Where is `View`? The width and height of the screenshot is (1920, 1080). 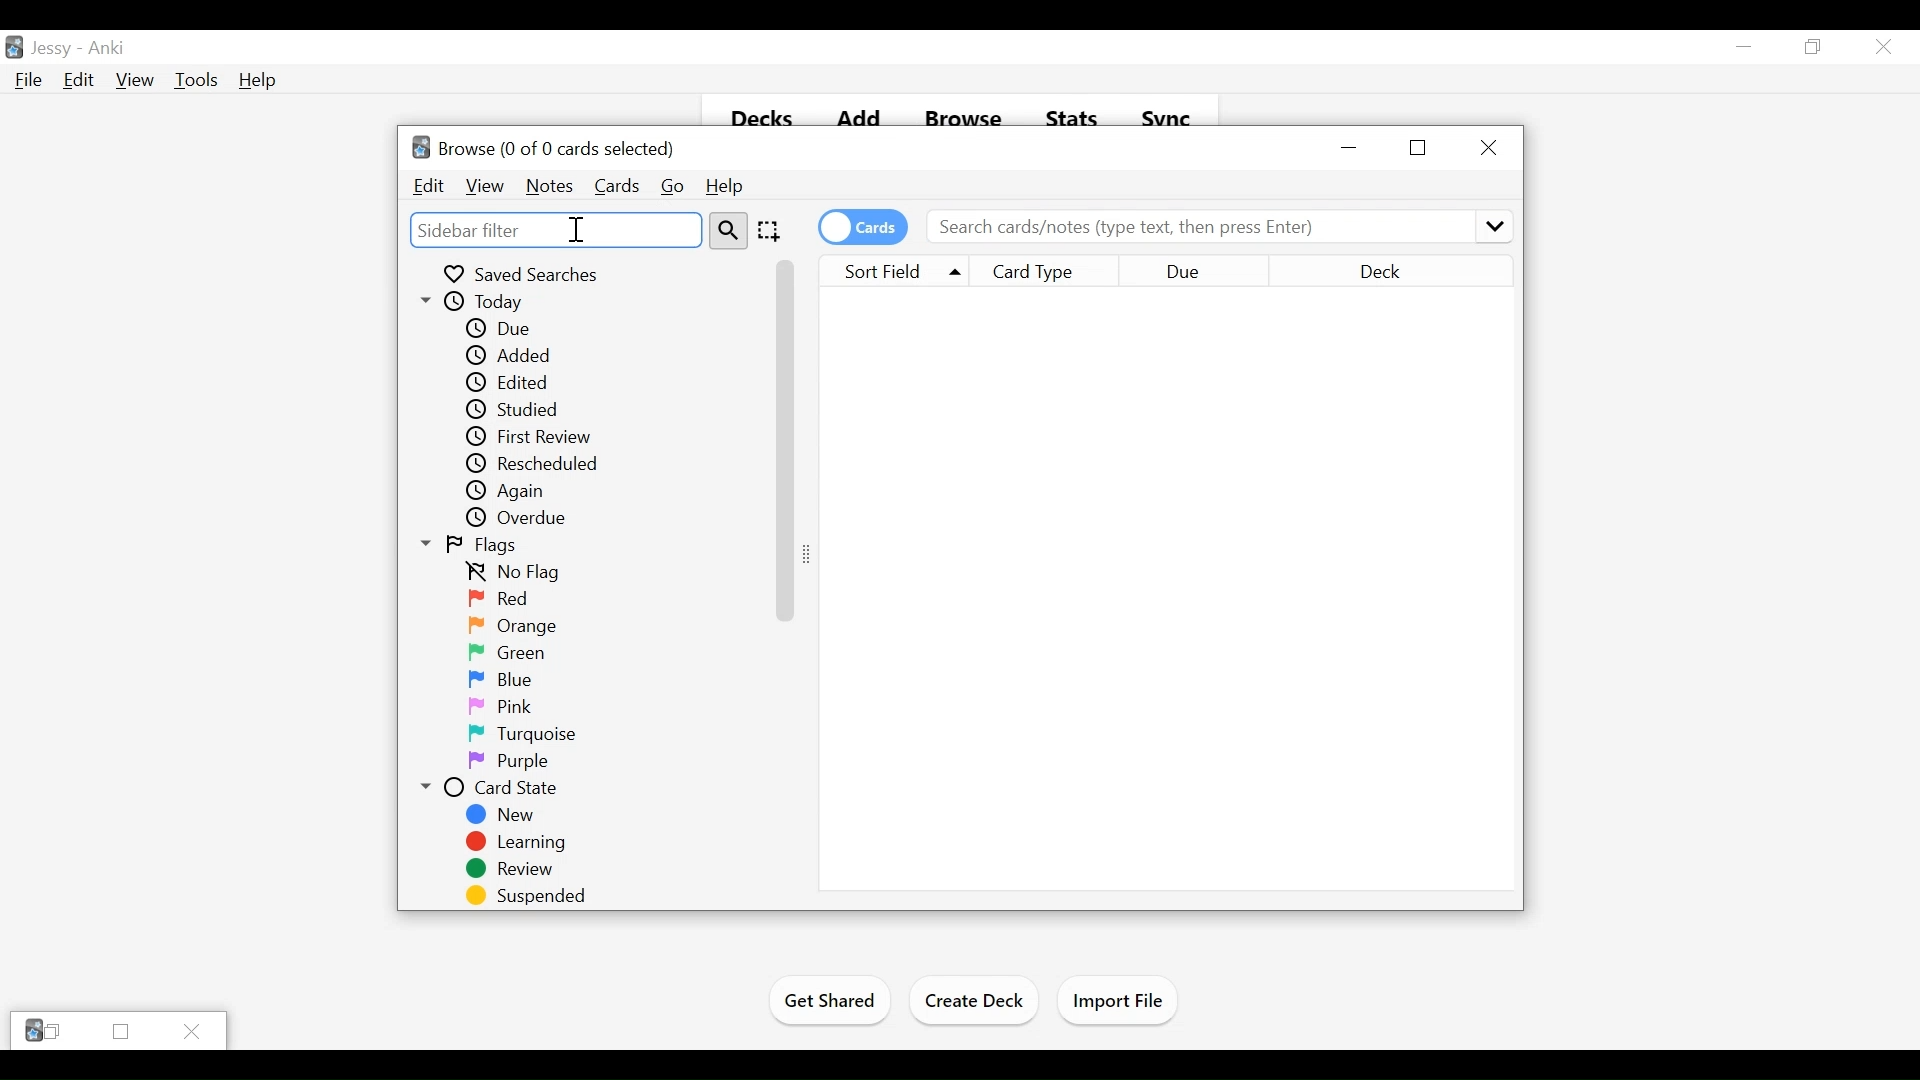
View is located at coordinates (483, 186).